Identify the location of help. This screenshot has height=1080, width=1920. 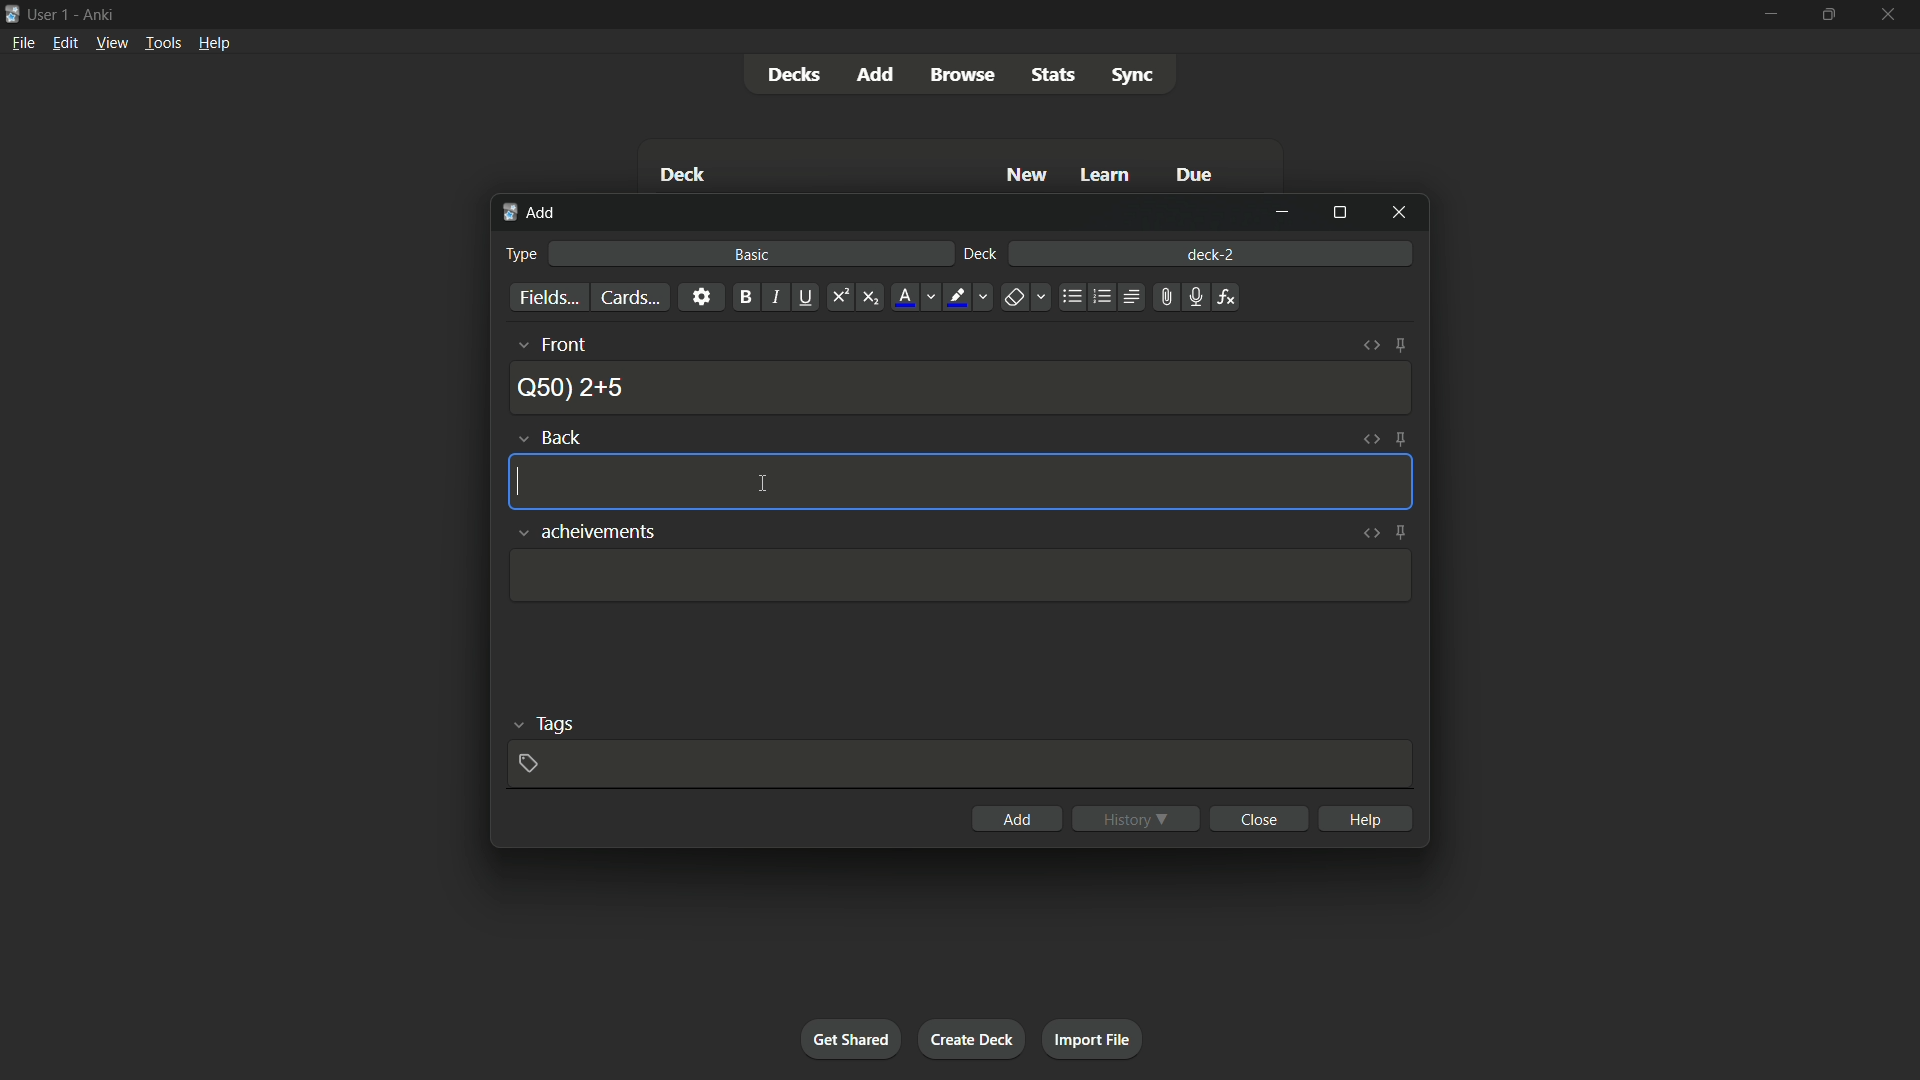
(1364, 818).